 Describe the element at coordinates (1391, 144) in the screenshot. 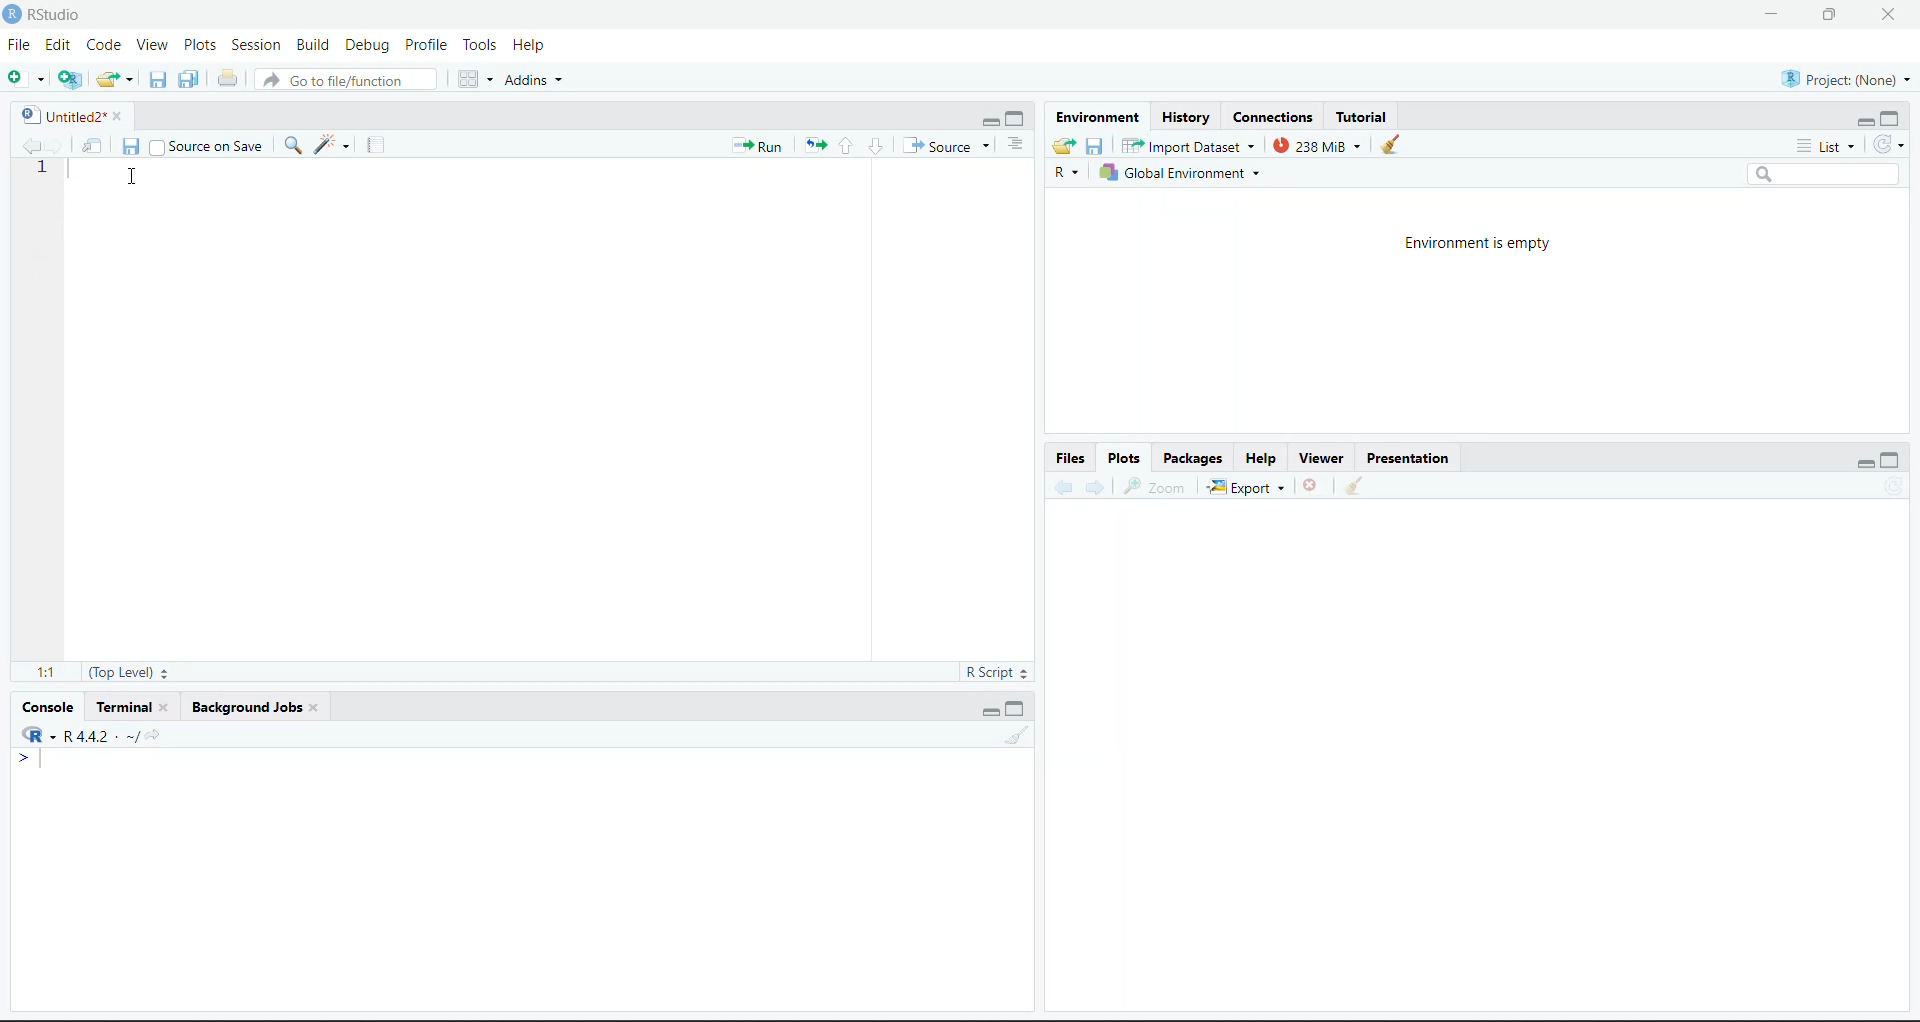

I see `clear` at that location.